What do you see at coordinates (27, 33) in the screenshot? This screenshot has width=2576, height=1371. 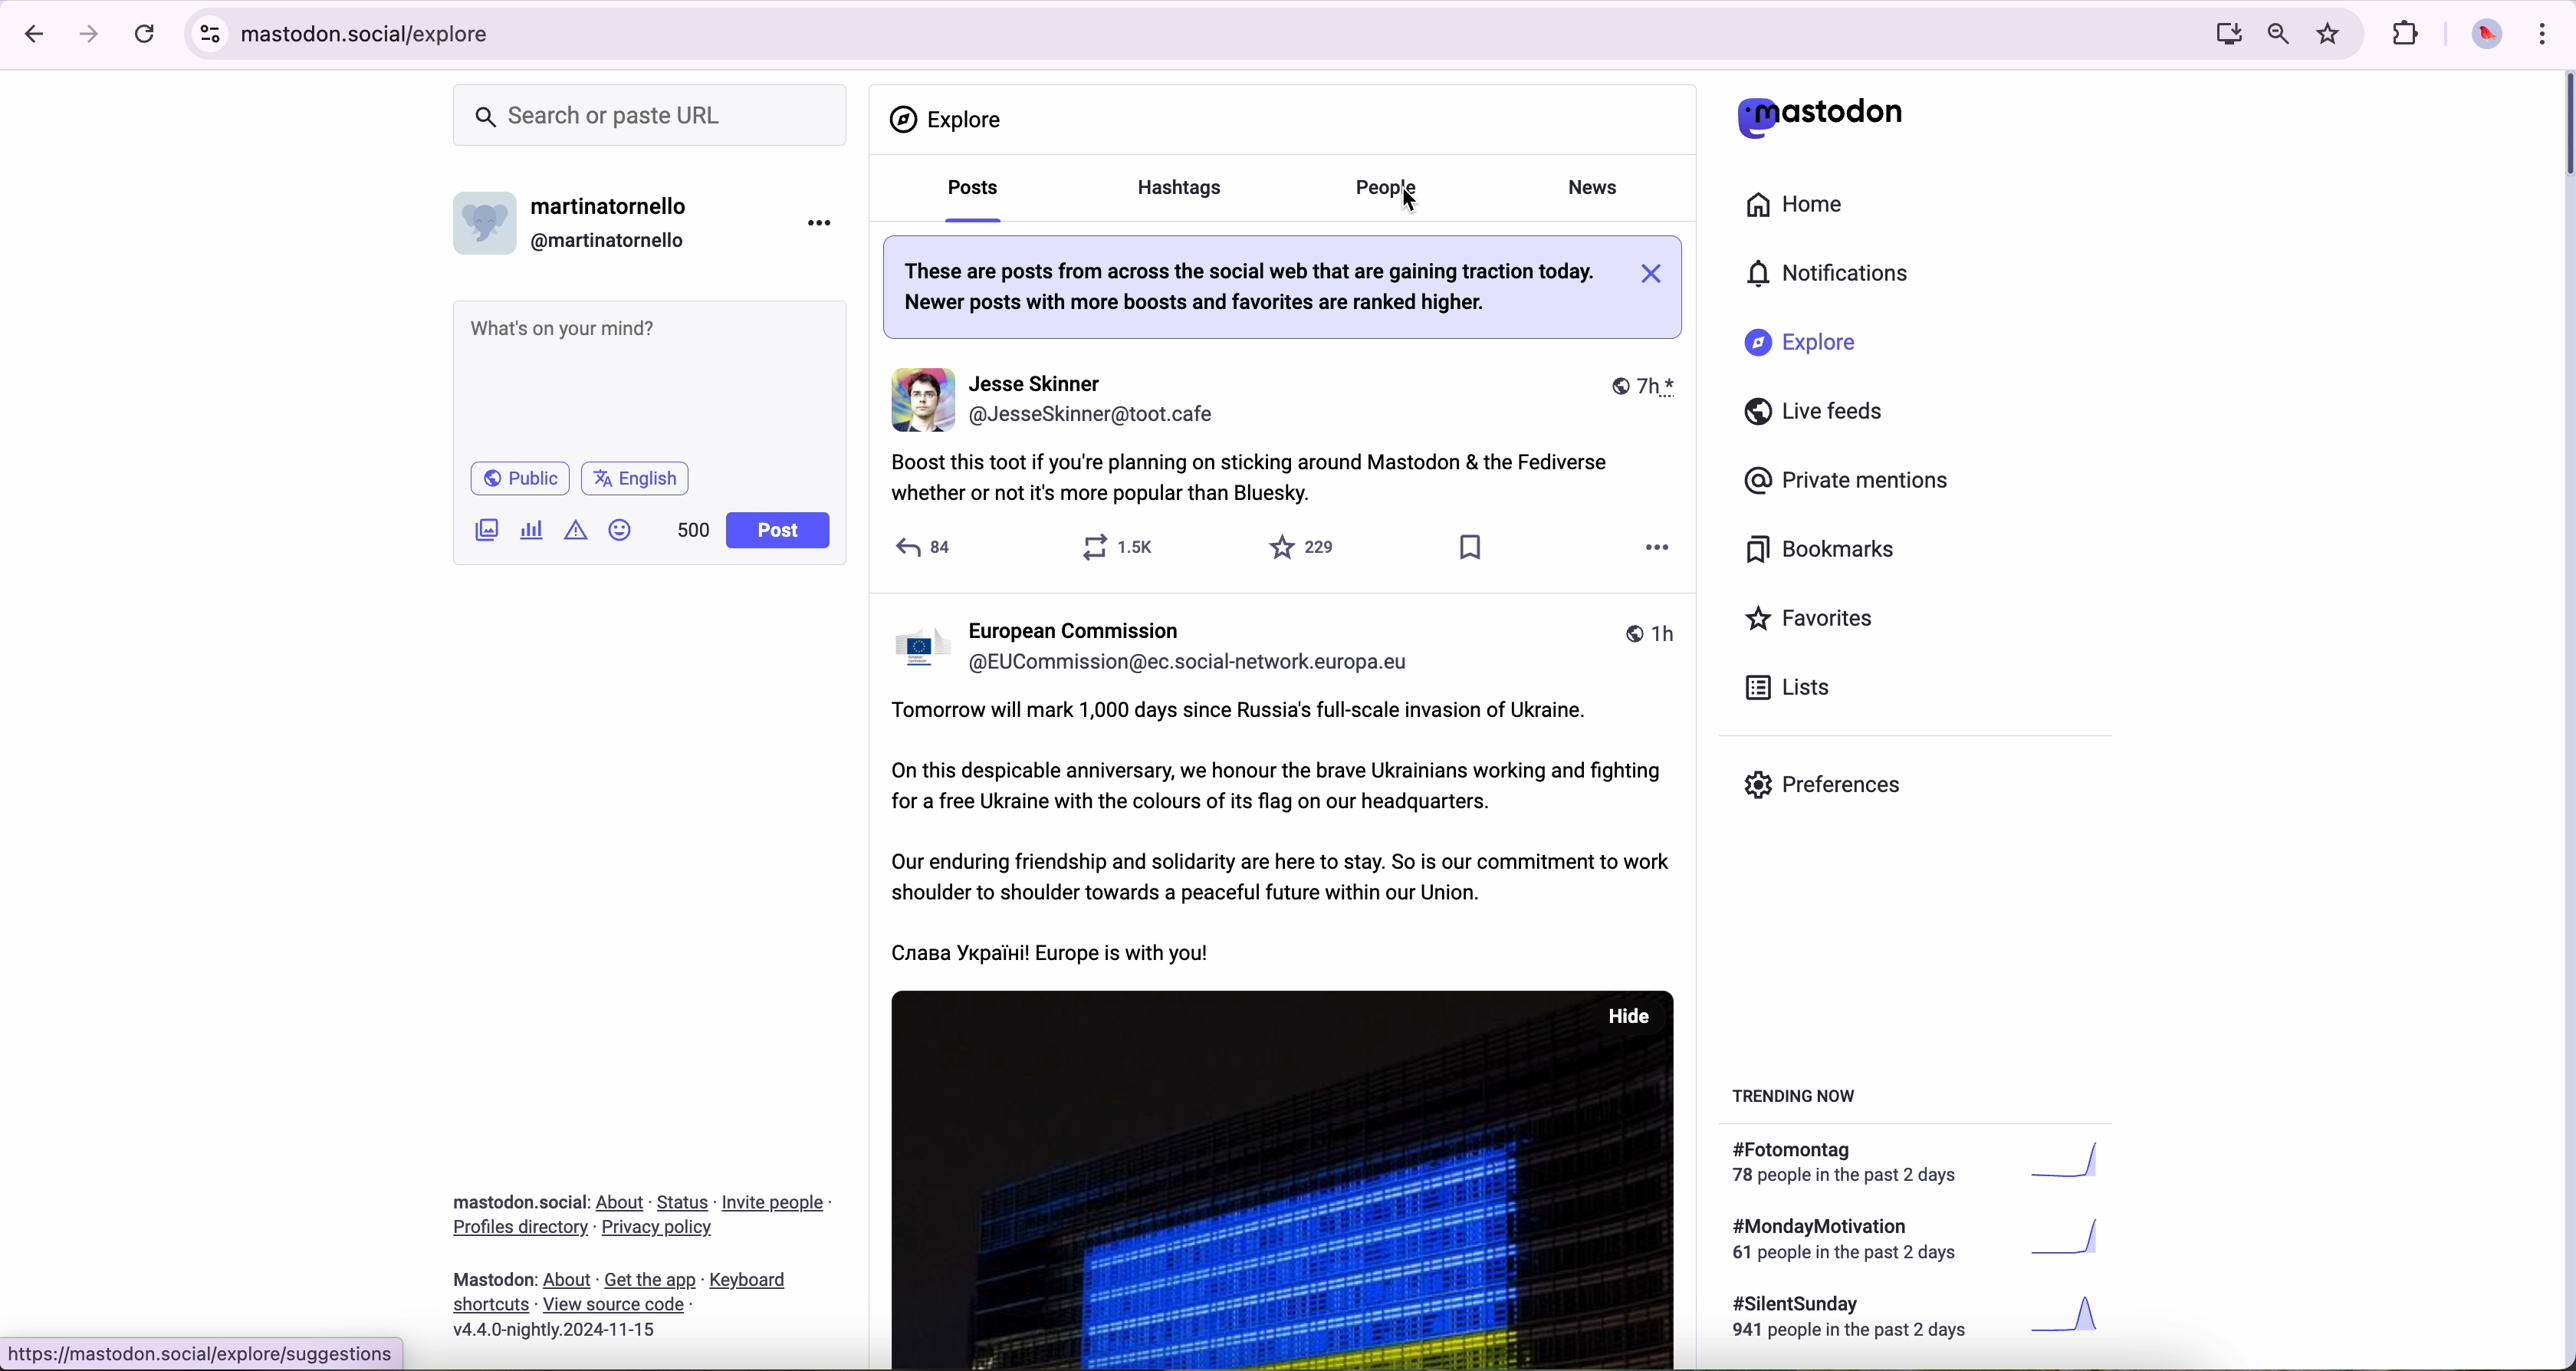 I see `navigate back` at bounding box center [27, 33].